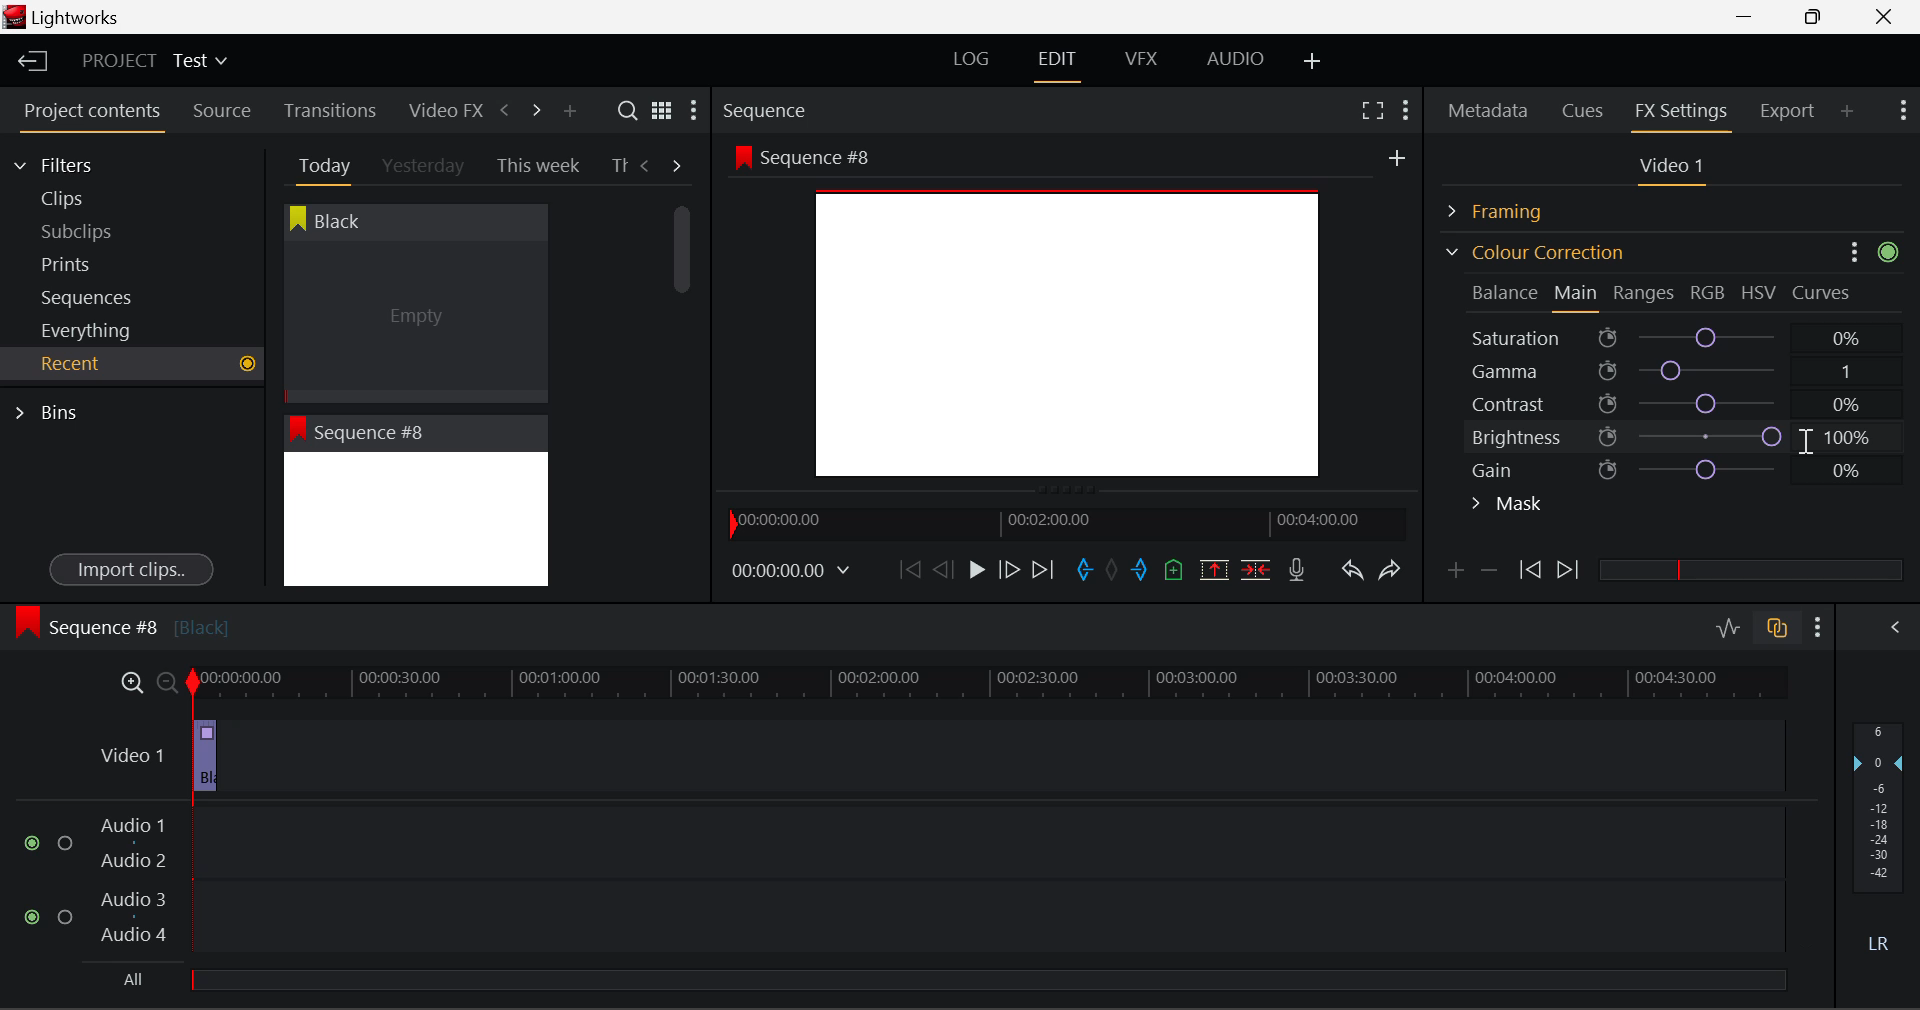  I want to click on Export Panel, so click(1790, 110).